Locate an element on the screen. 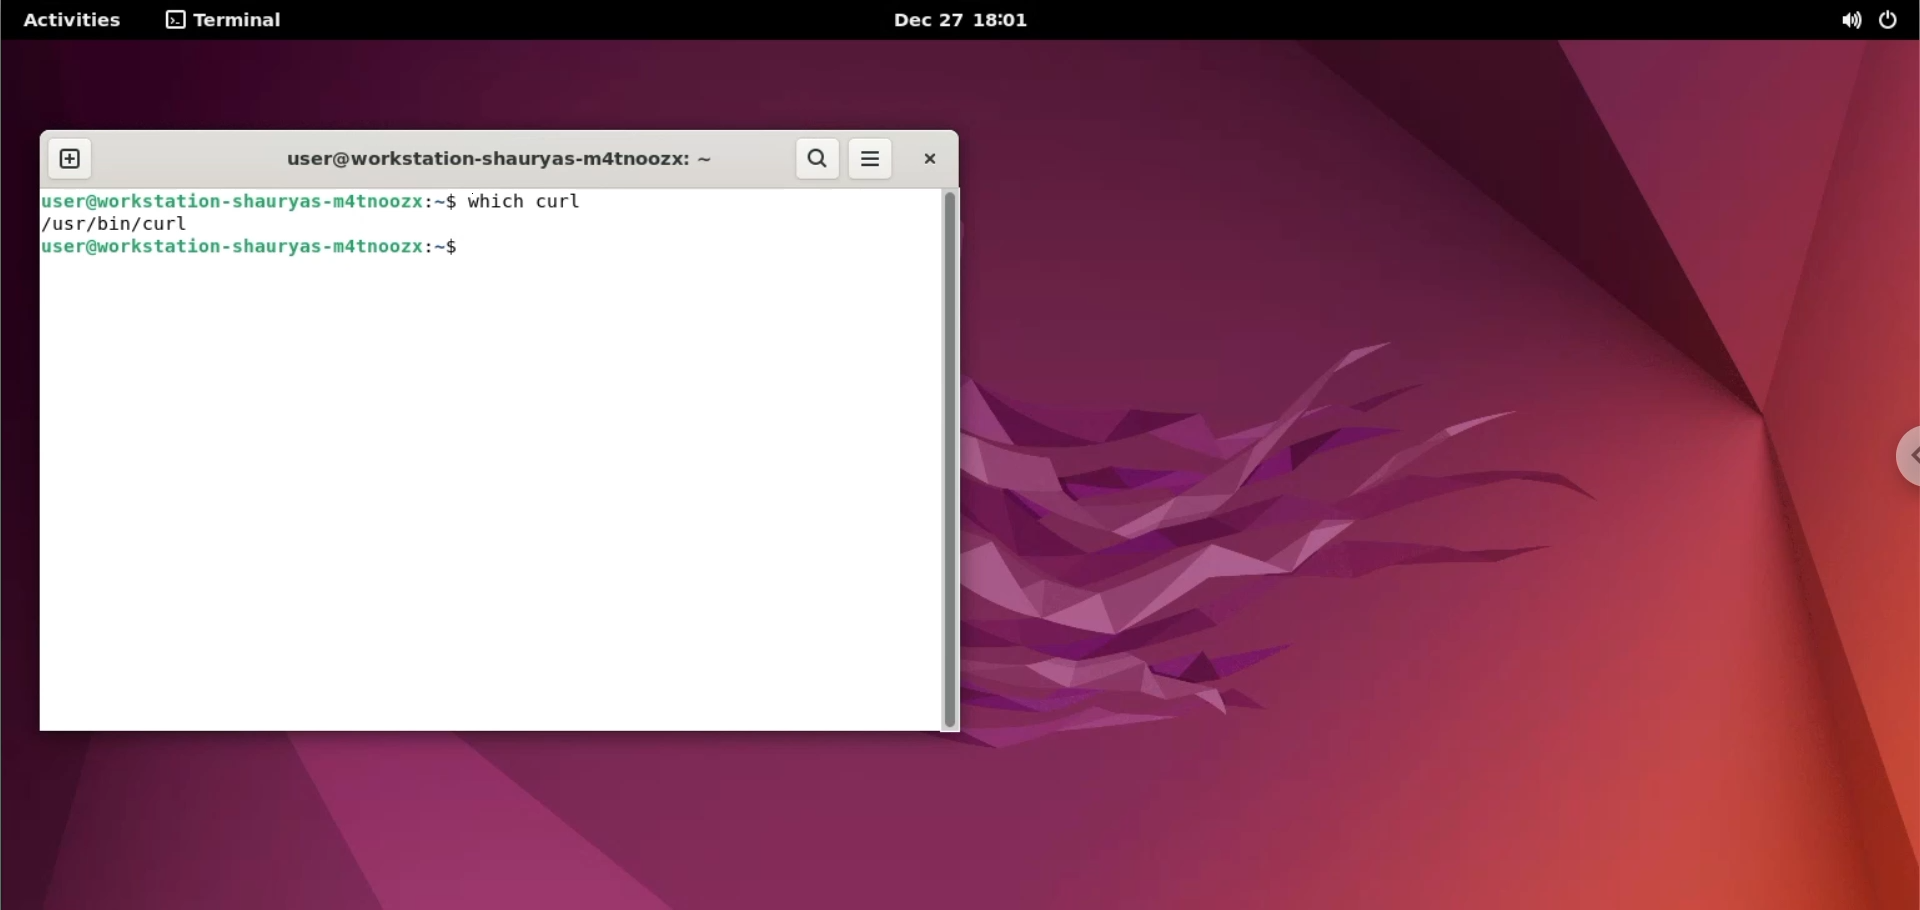  Activities is located at coordinates (73, 20).